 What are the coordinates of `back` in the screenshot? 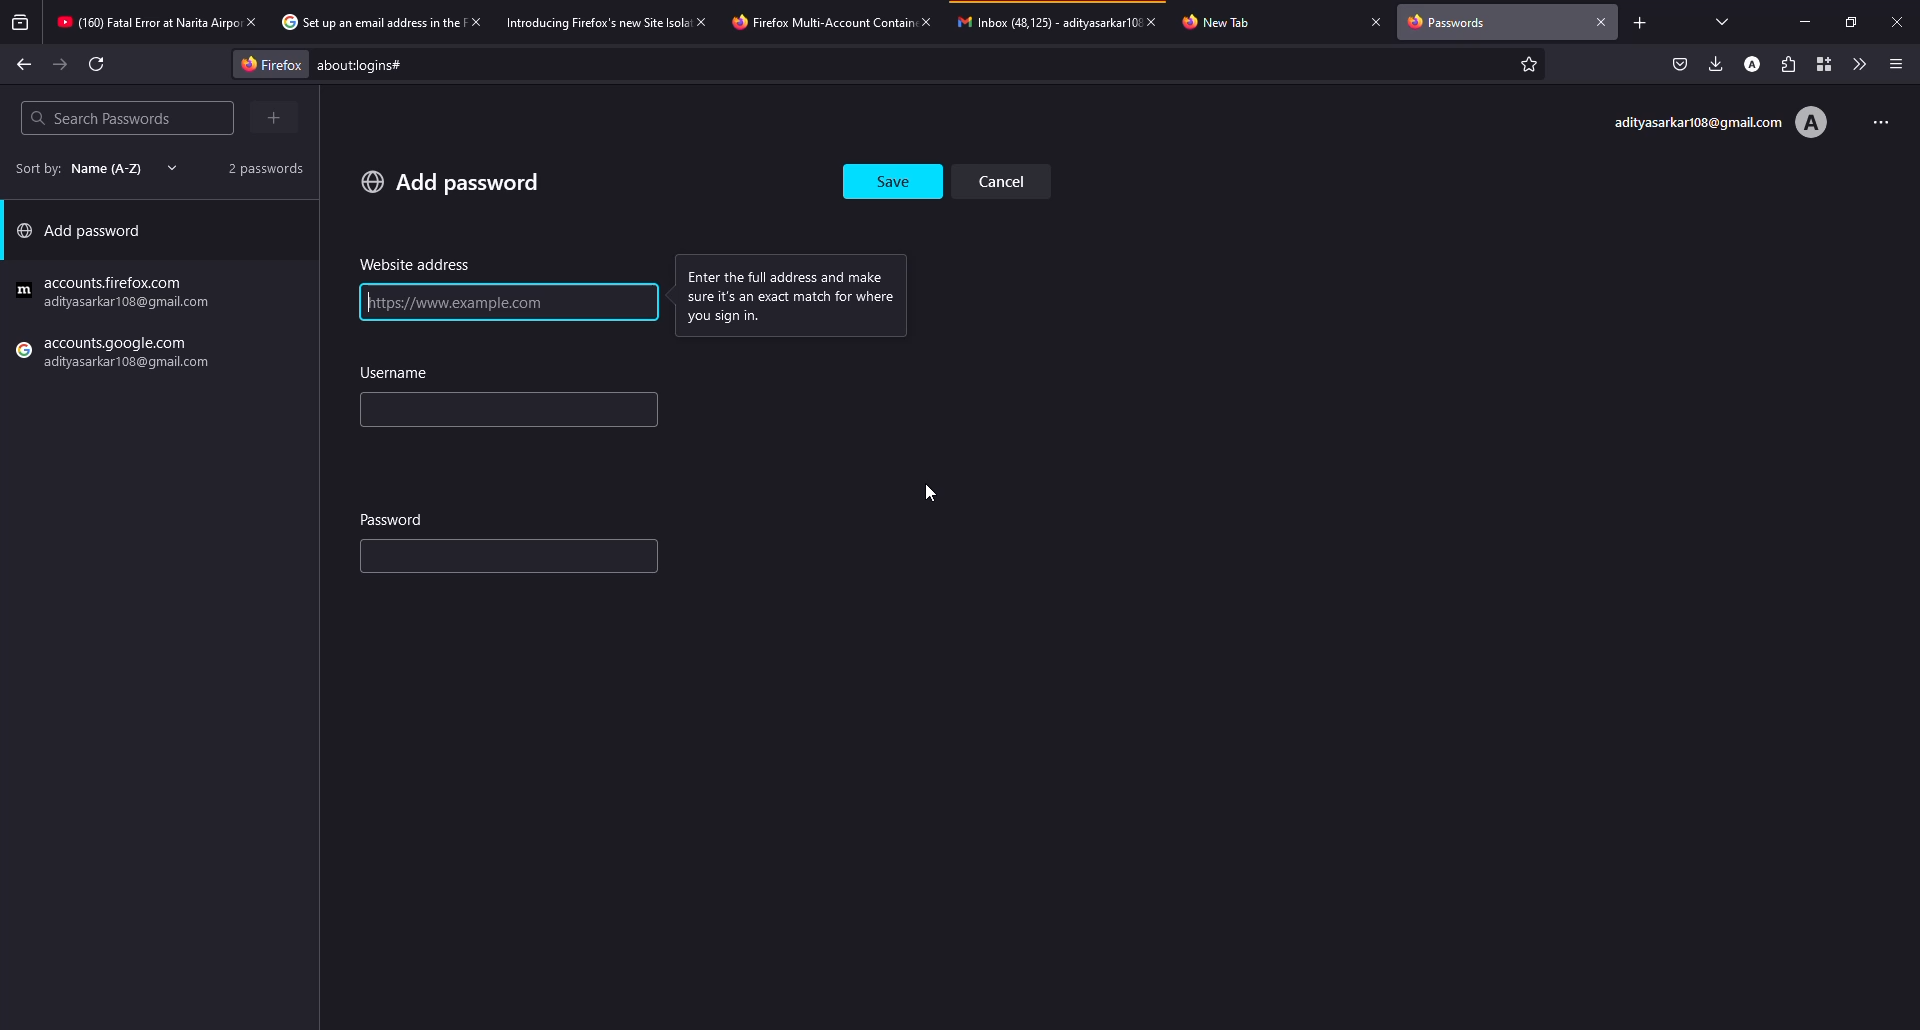 It's located at (24, 63).